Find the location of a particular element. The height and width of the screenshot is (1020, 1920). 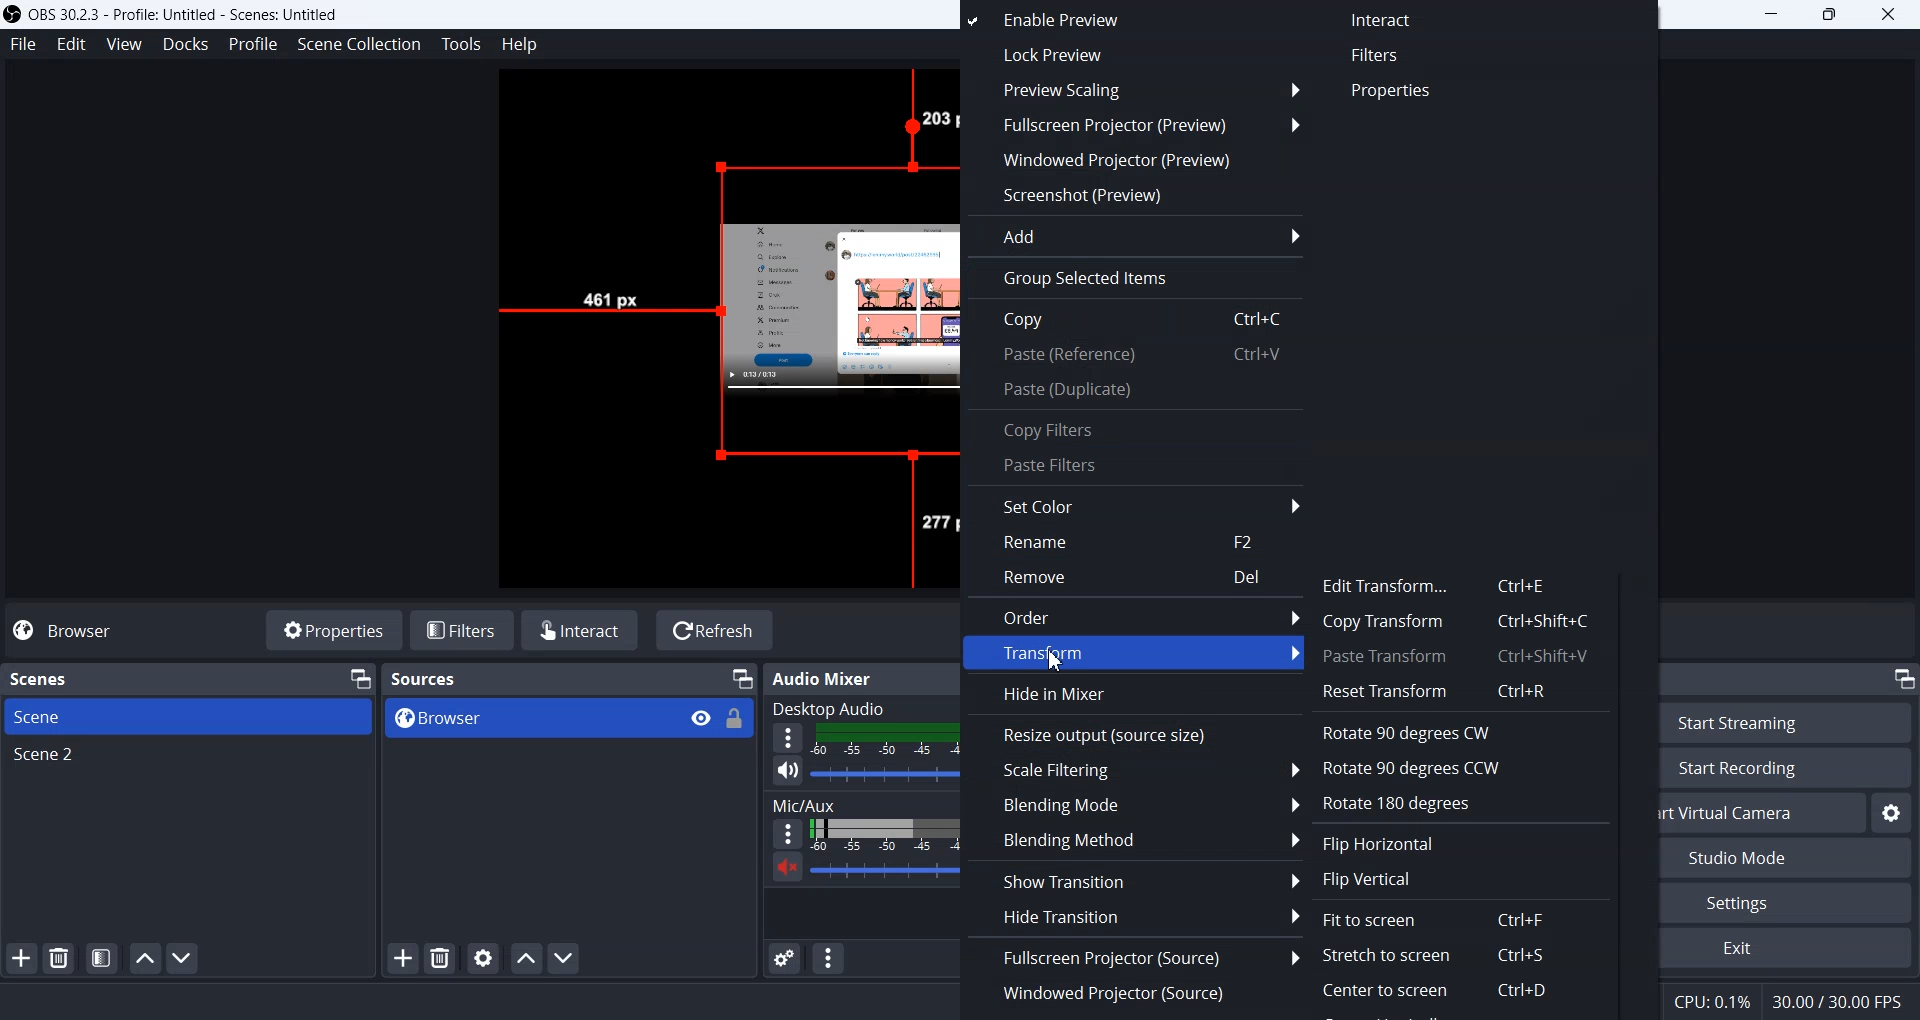

Sound level indicator is located at coordinates (884, 835).